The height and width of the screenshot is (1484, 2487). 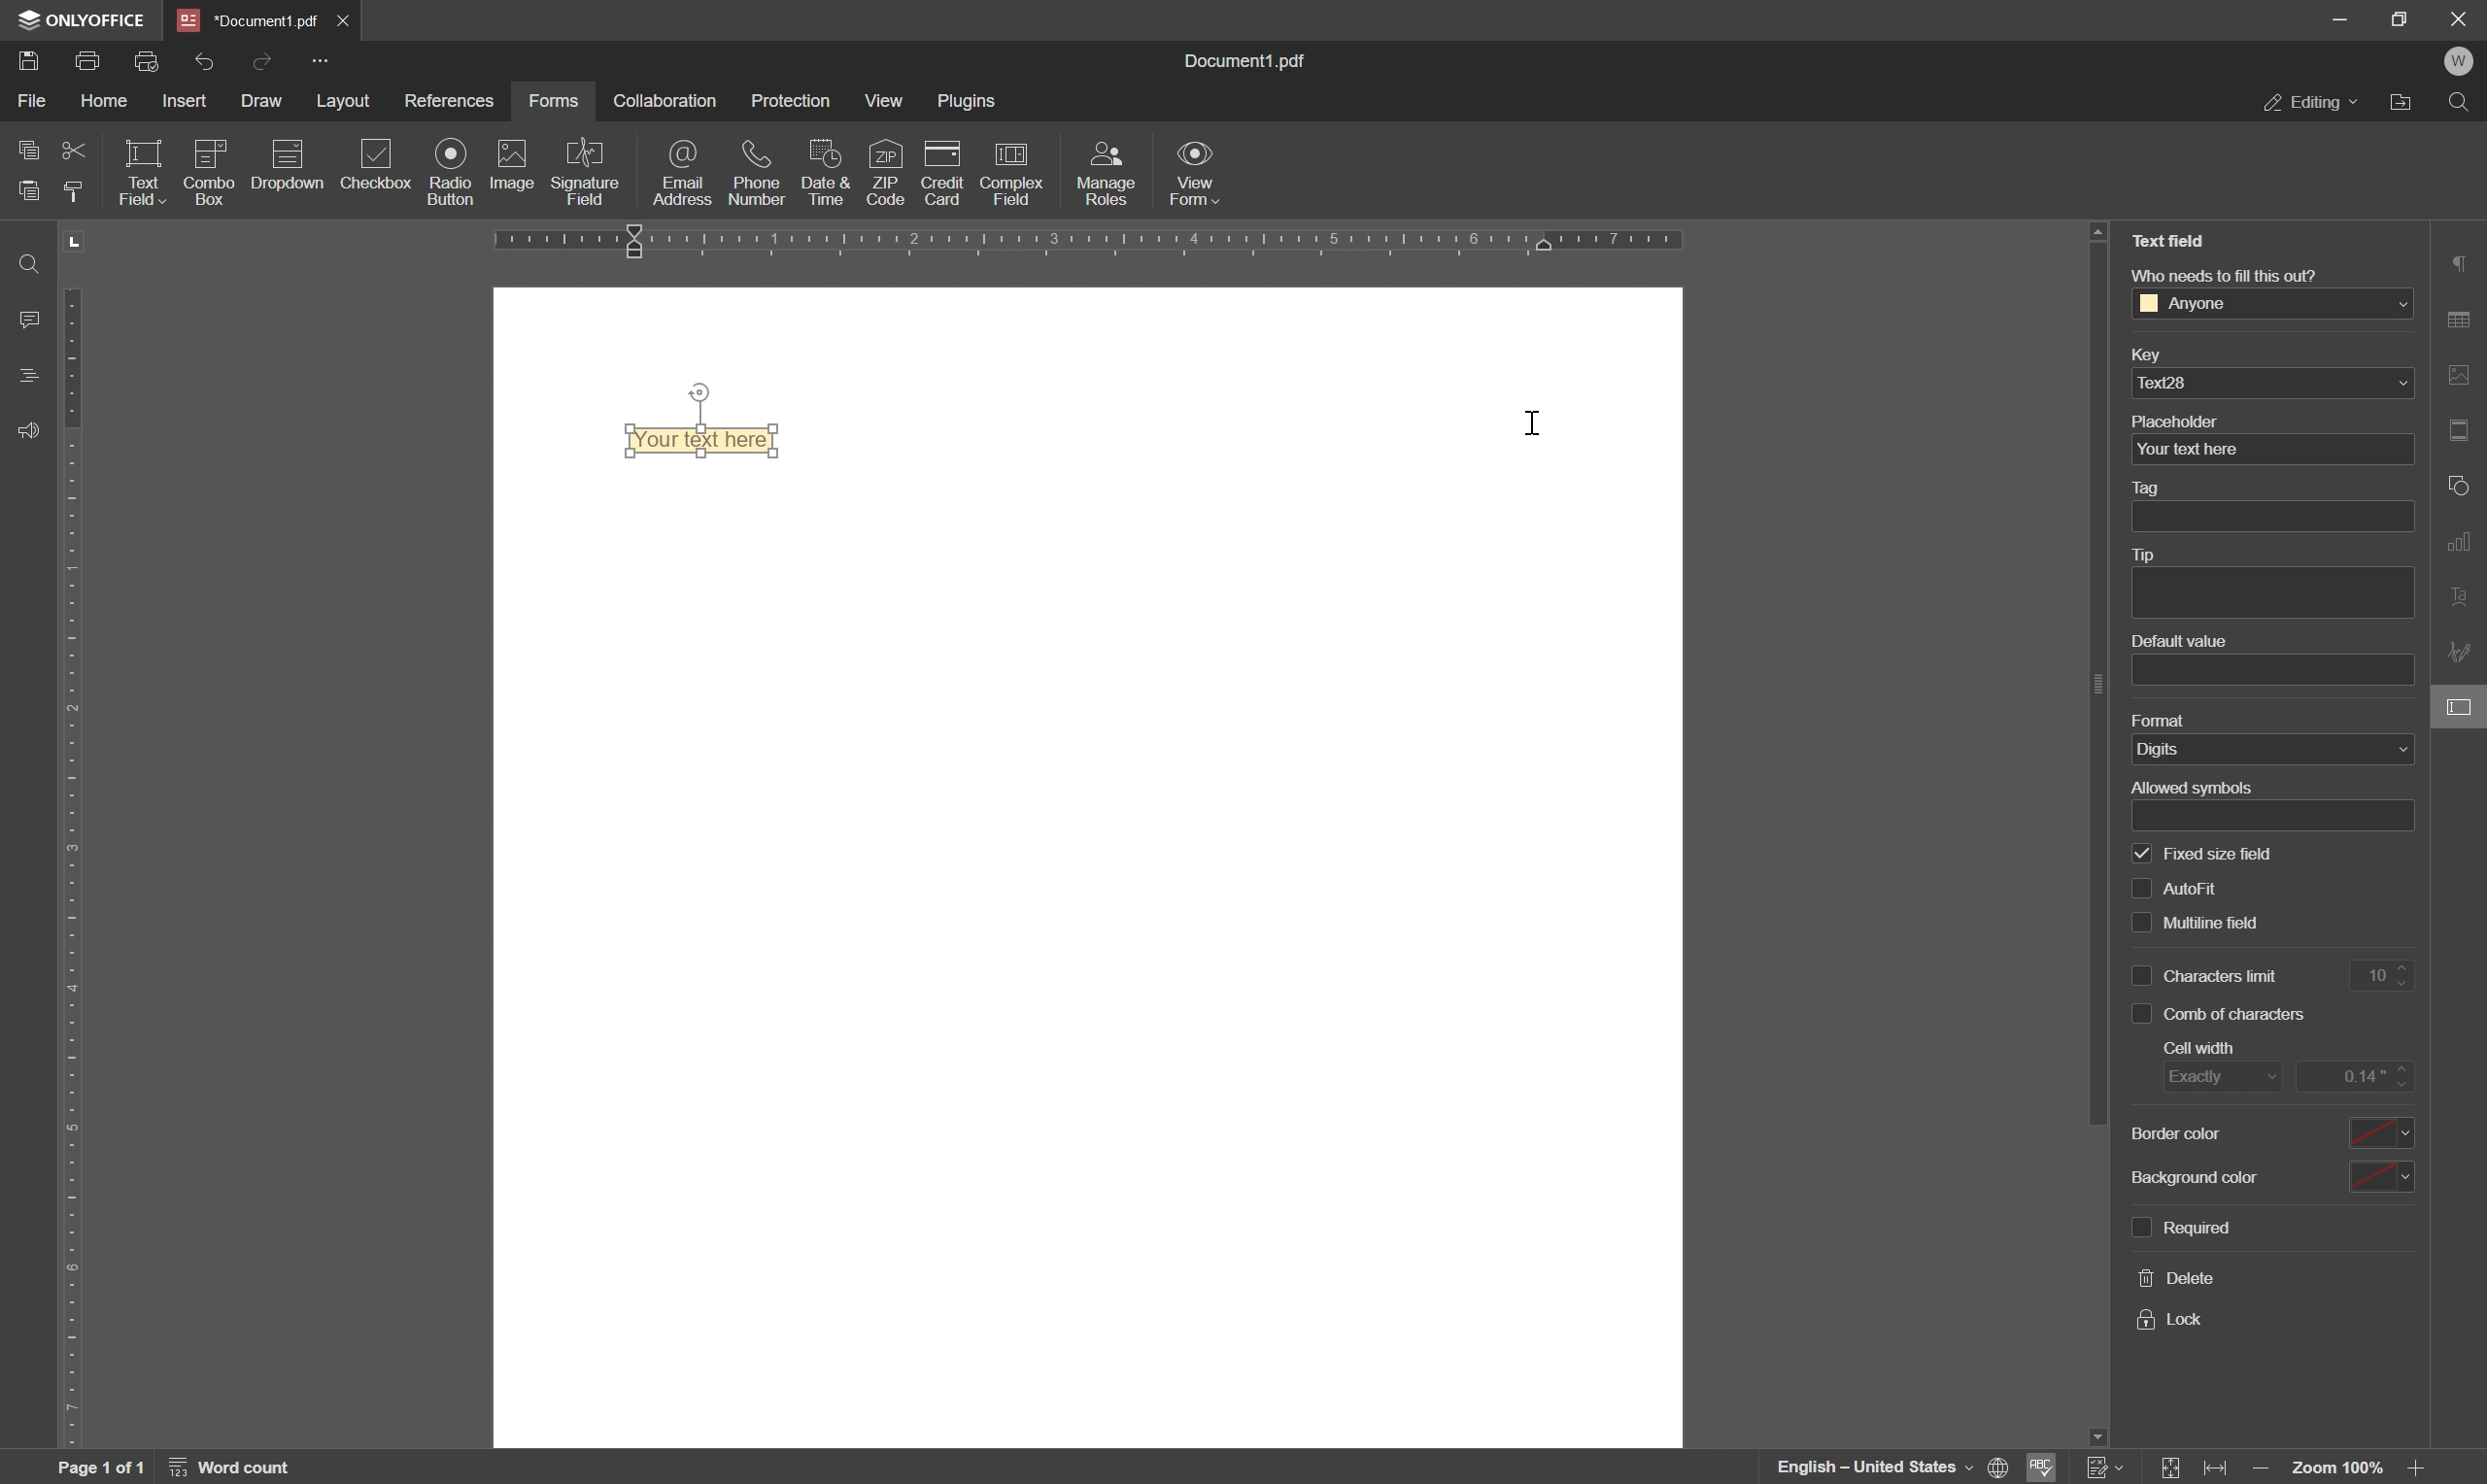 I want to click on cut, so click(x=68, y=152).